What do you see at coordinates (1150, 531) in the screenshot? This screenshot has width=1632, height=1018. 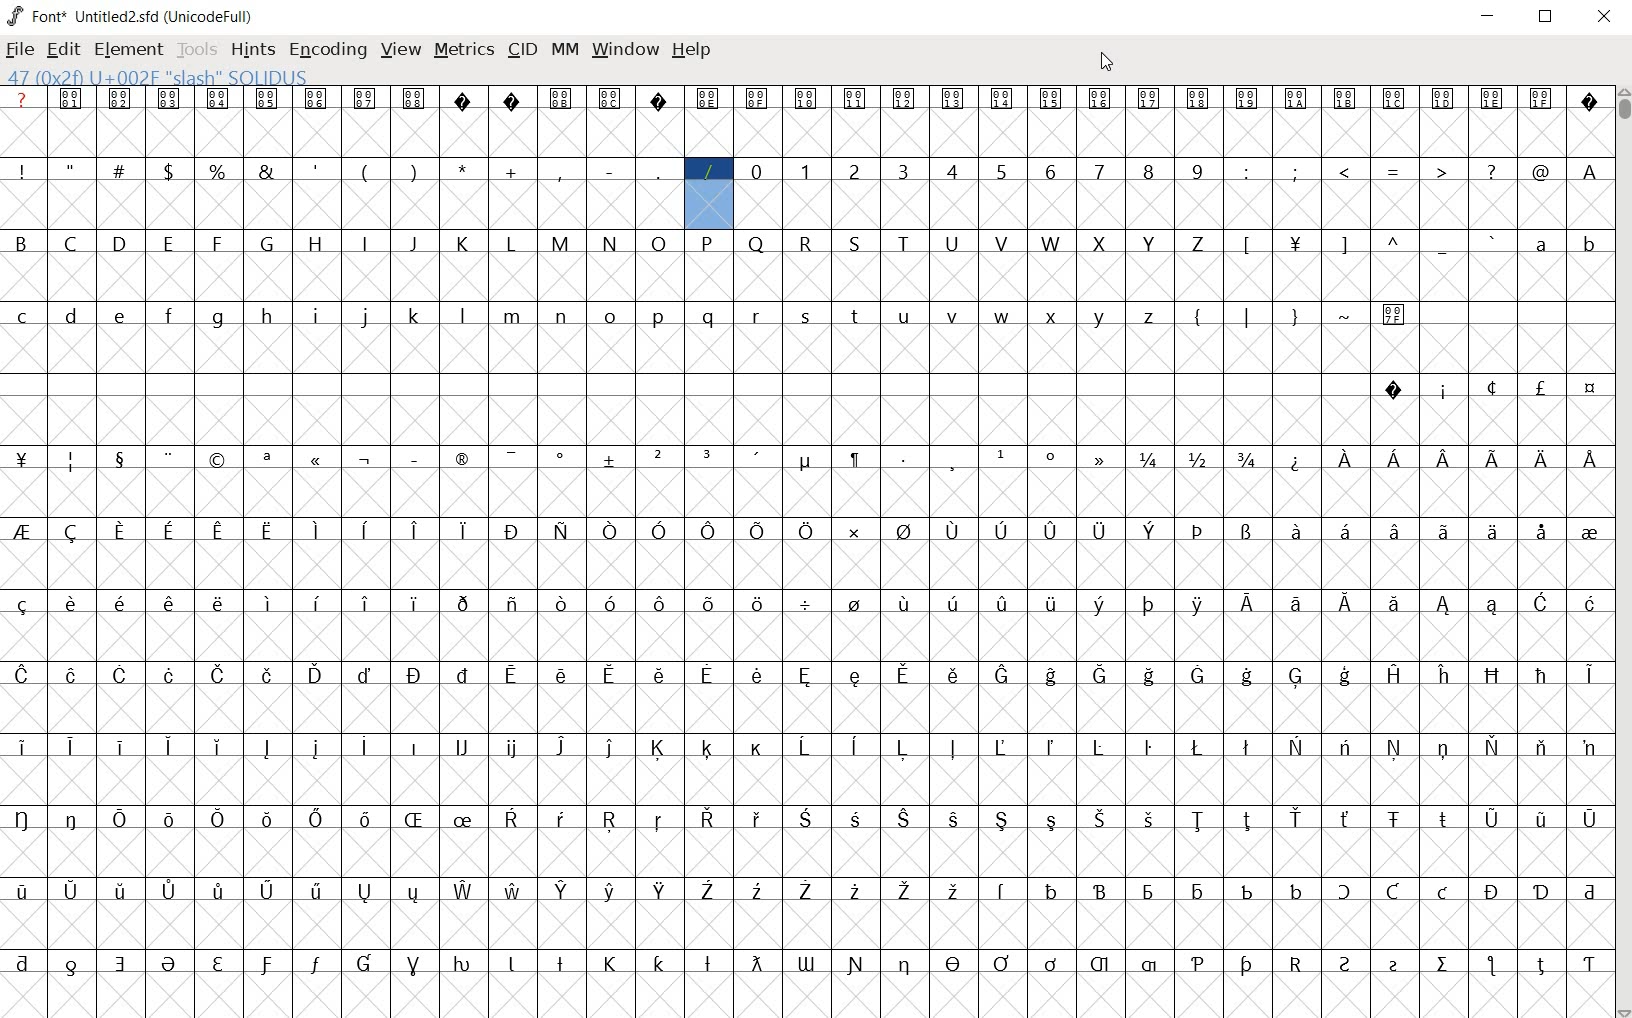 I see `glyph` at bounding box center [1150, 531].